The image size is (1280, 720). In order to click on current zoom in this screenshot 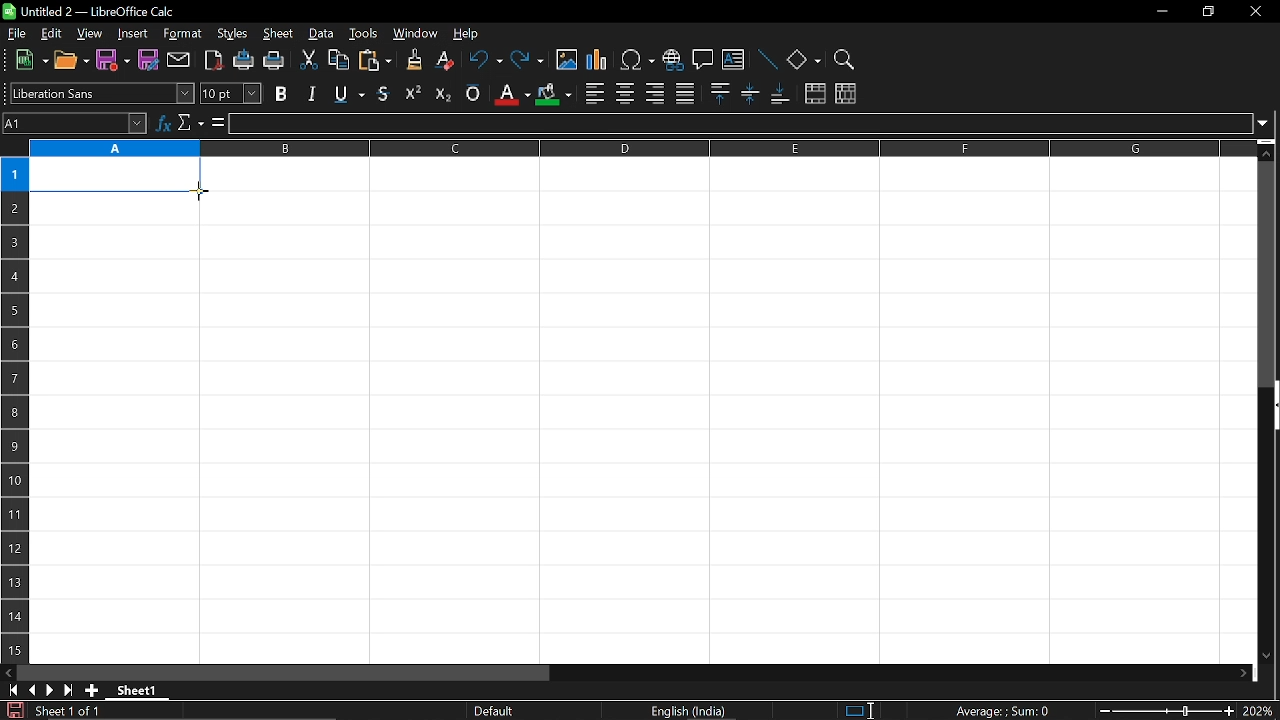, I will do `click(1260, 712)`.